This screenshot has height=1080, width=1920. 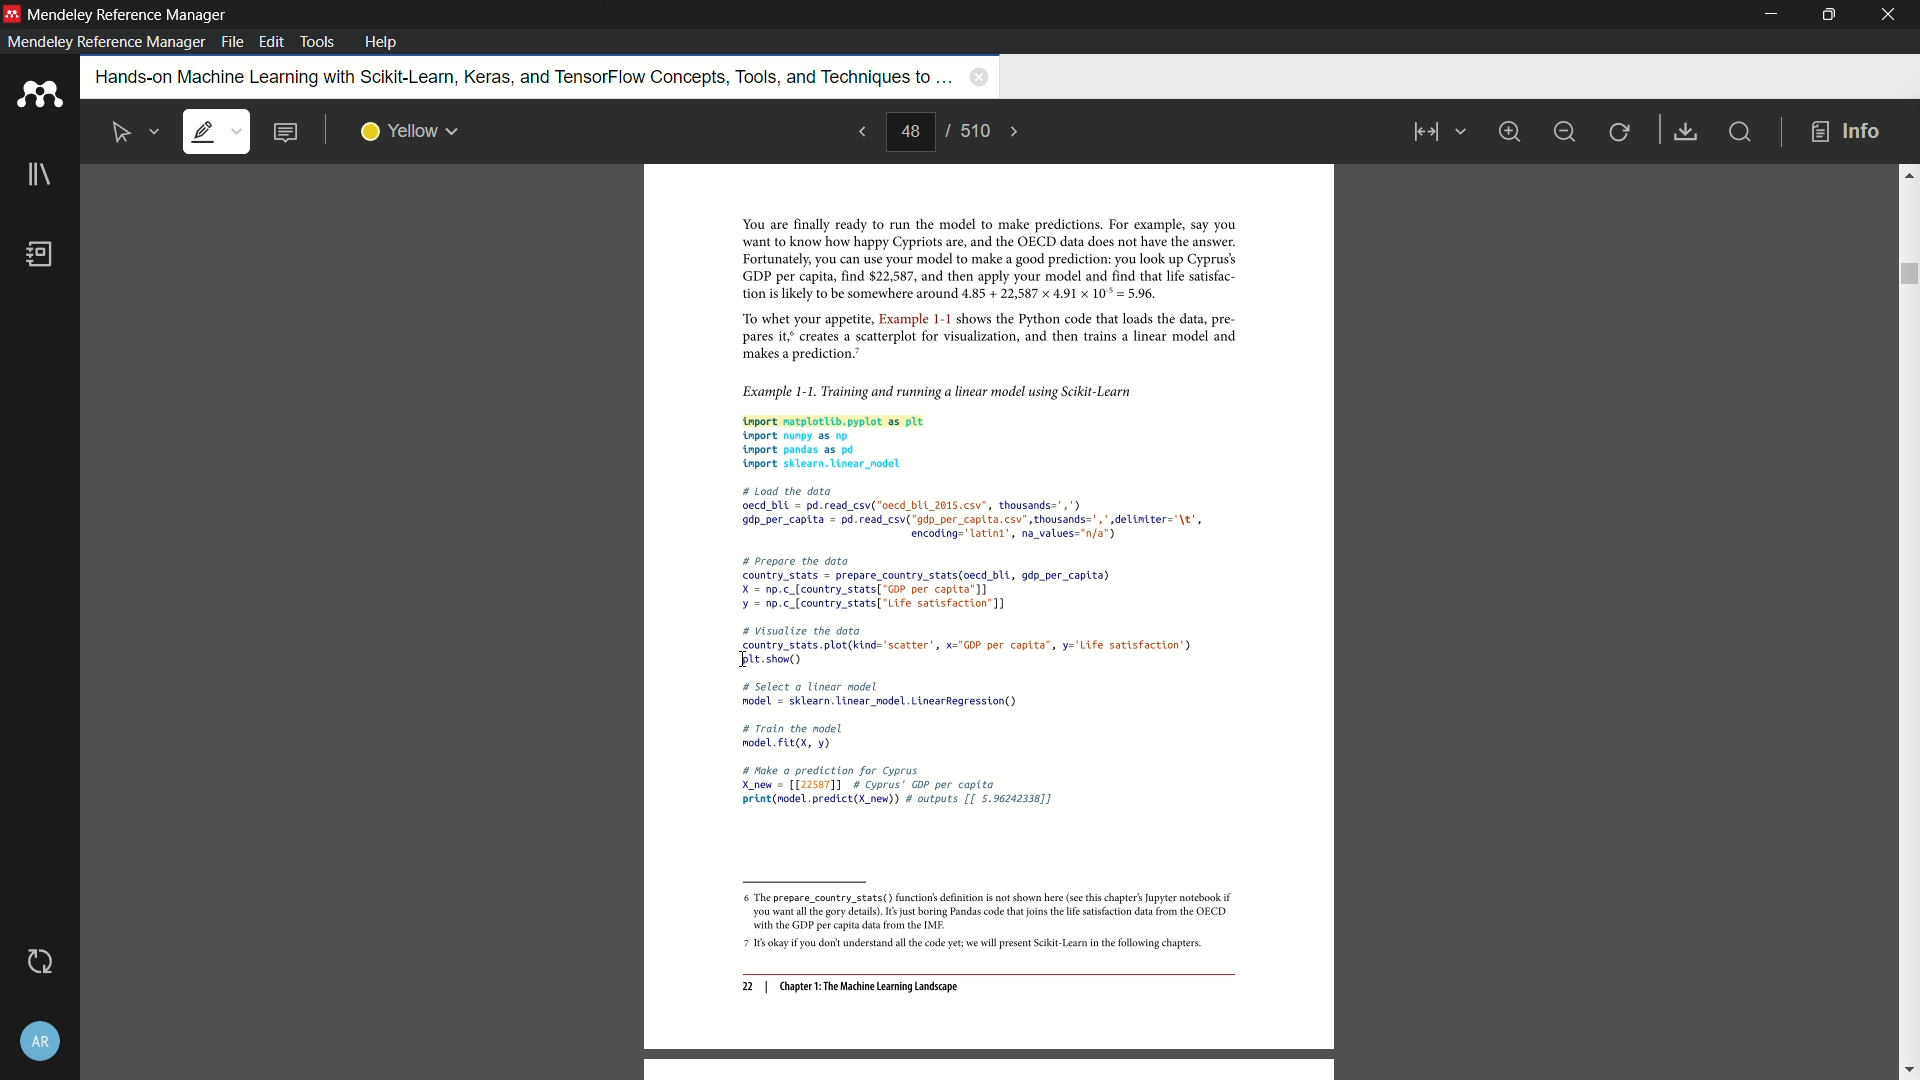 I want to click on select, so click(x=123, y=133).